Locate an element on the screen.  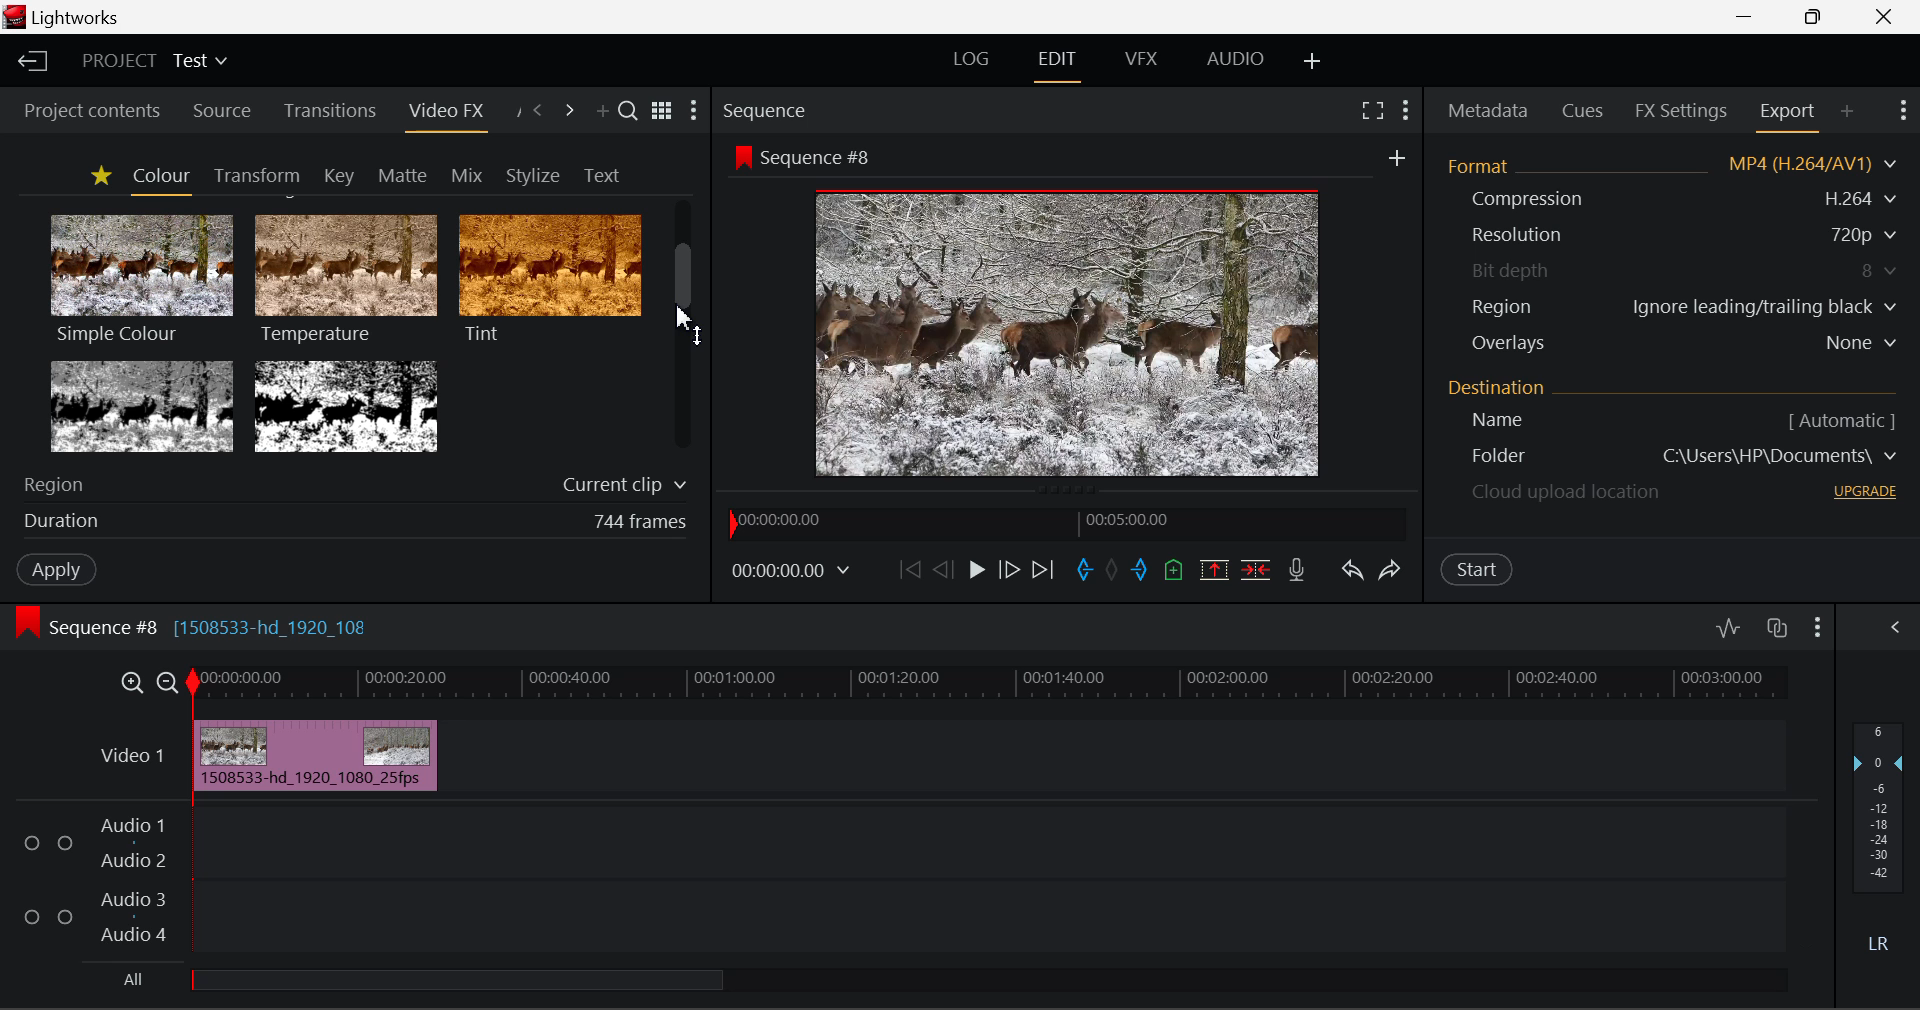
Undo is located at coordinates (1350, 569).